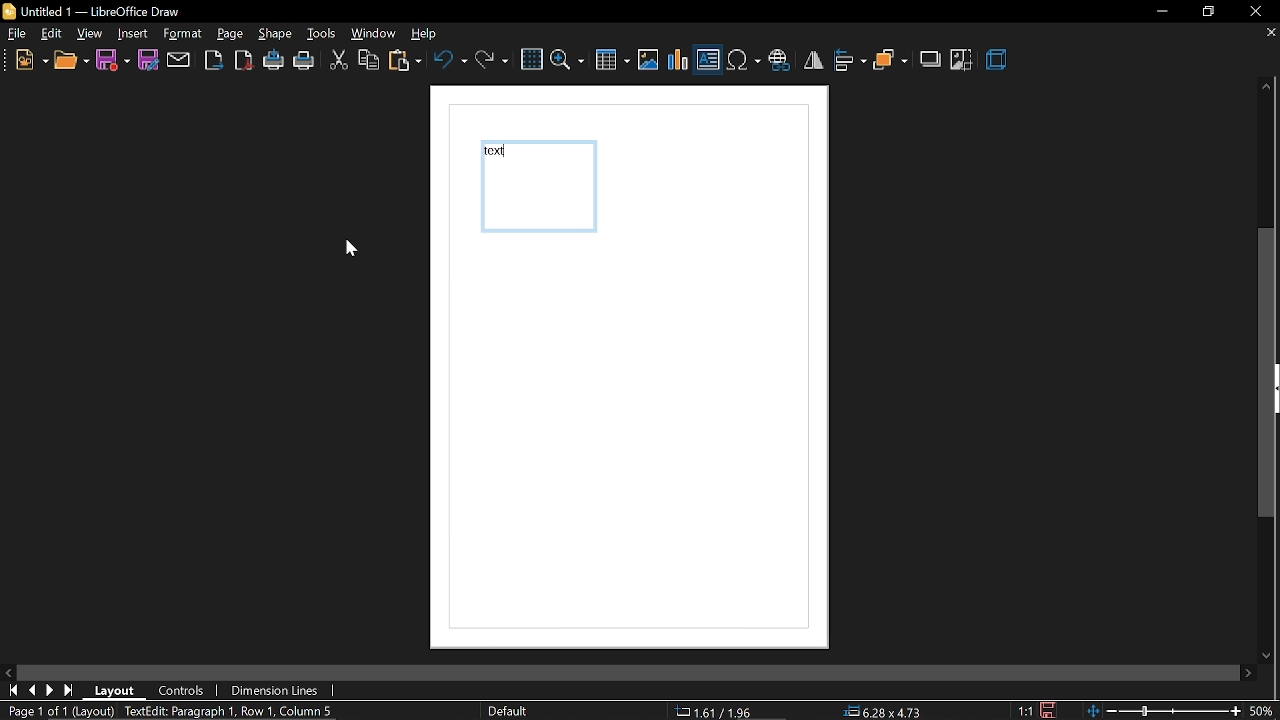 This screenshot has width=1280, height=720. Describe the element at coordinates (891, 62) in the screenshot. I see `arrange` at that location.